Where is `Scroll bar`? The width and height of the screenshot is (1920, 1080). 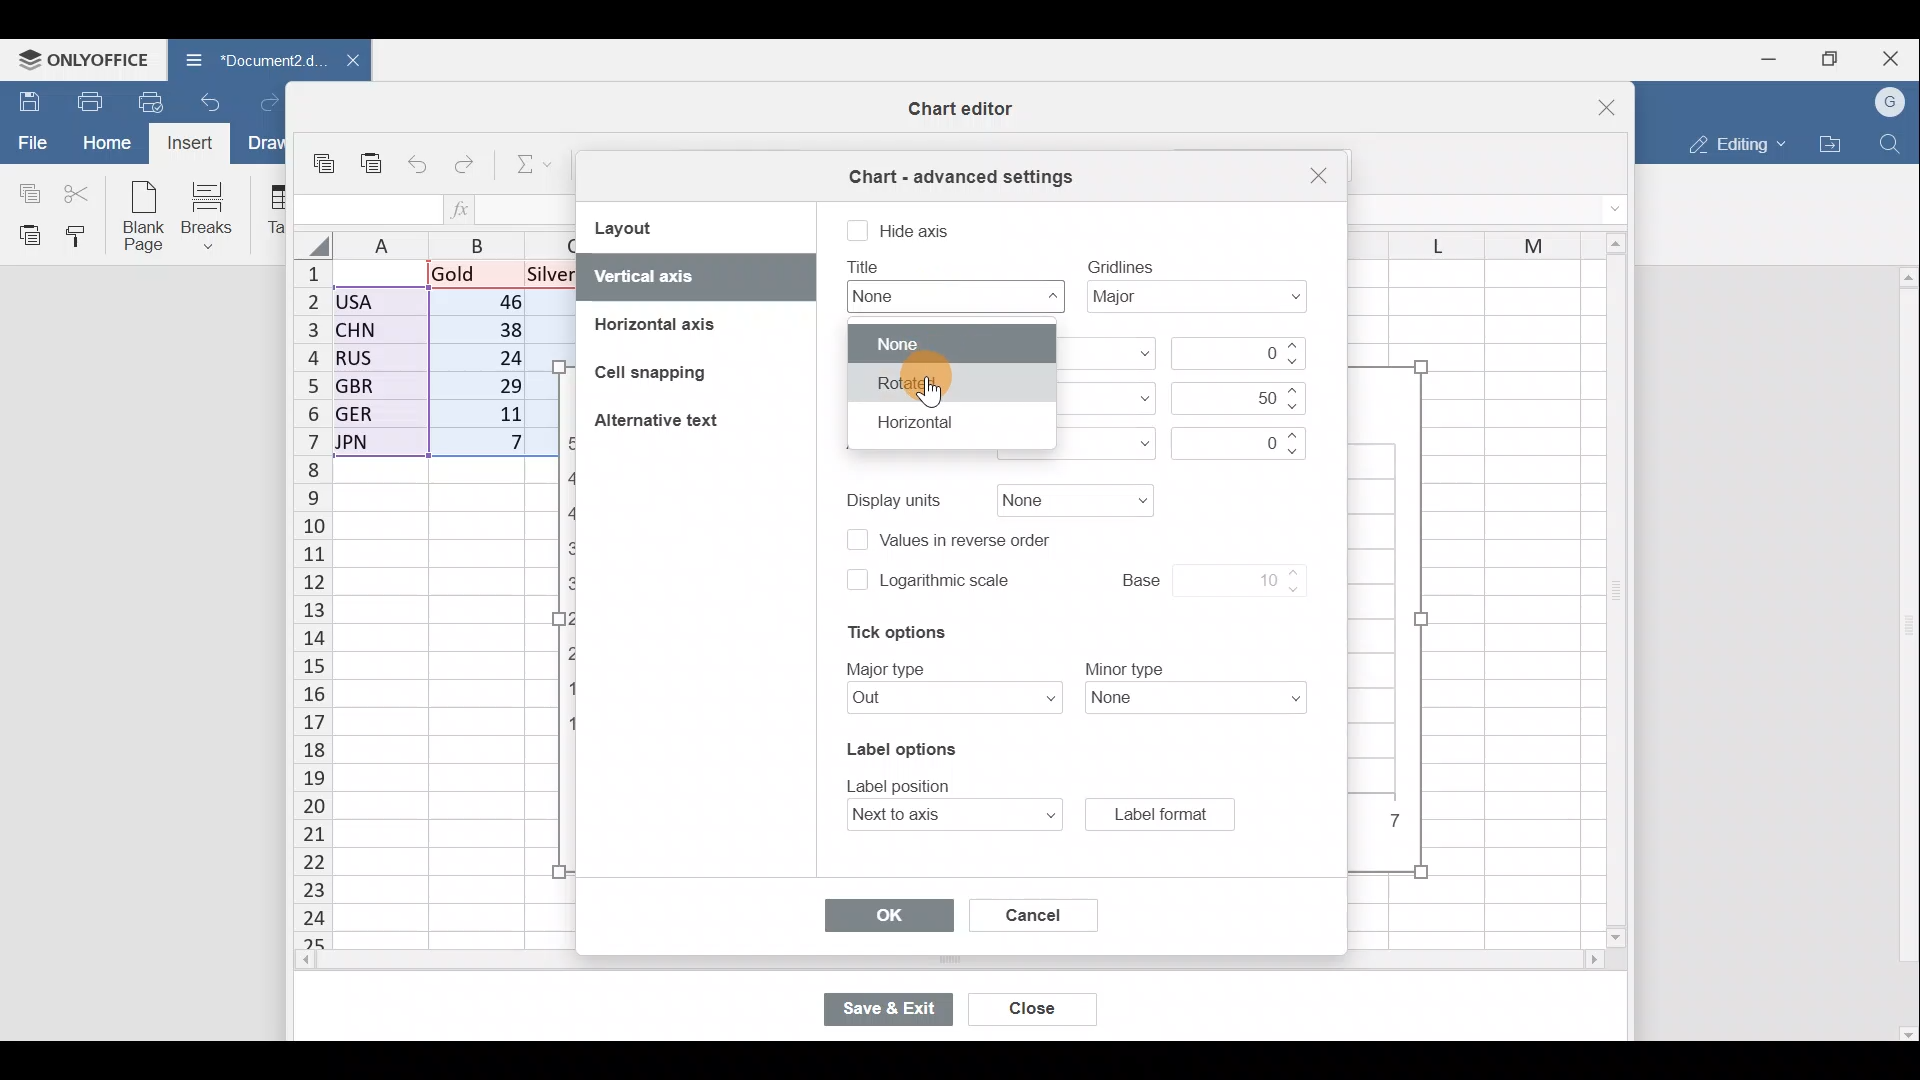 Scroll bar is located at coordinates (1609, 592).